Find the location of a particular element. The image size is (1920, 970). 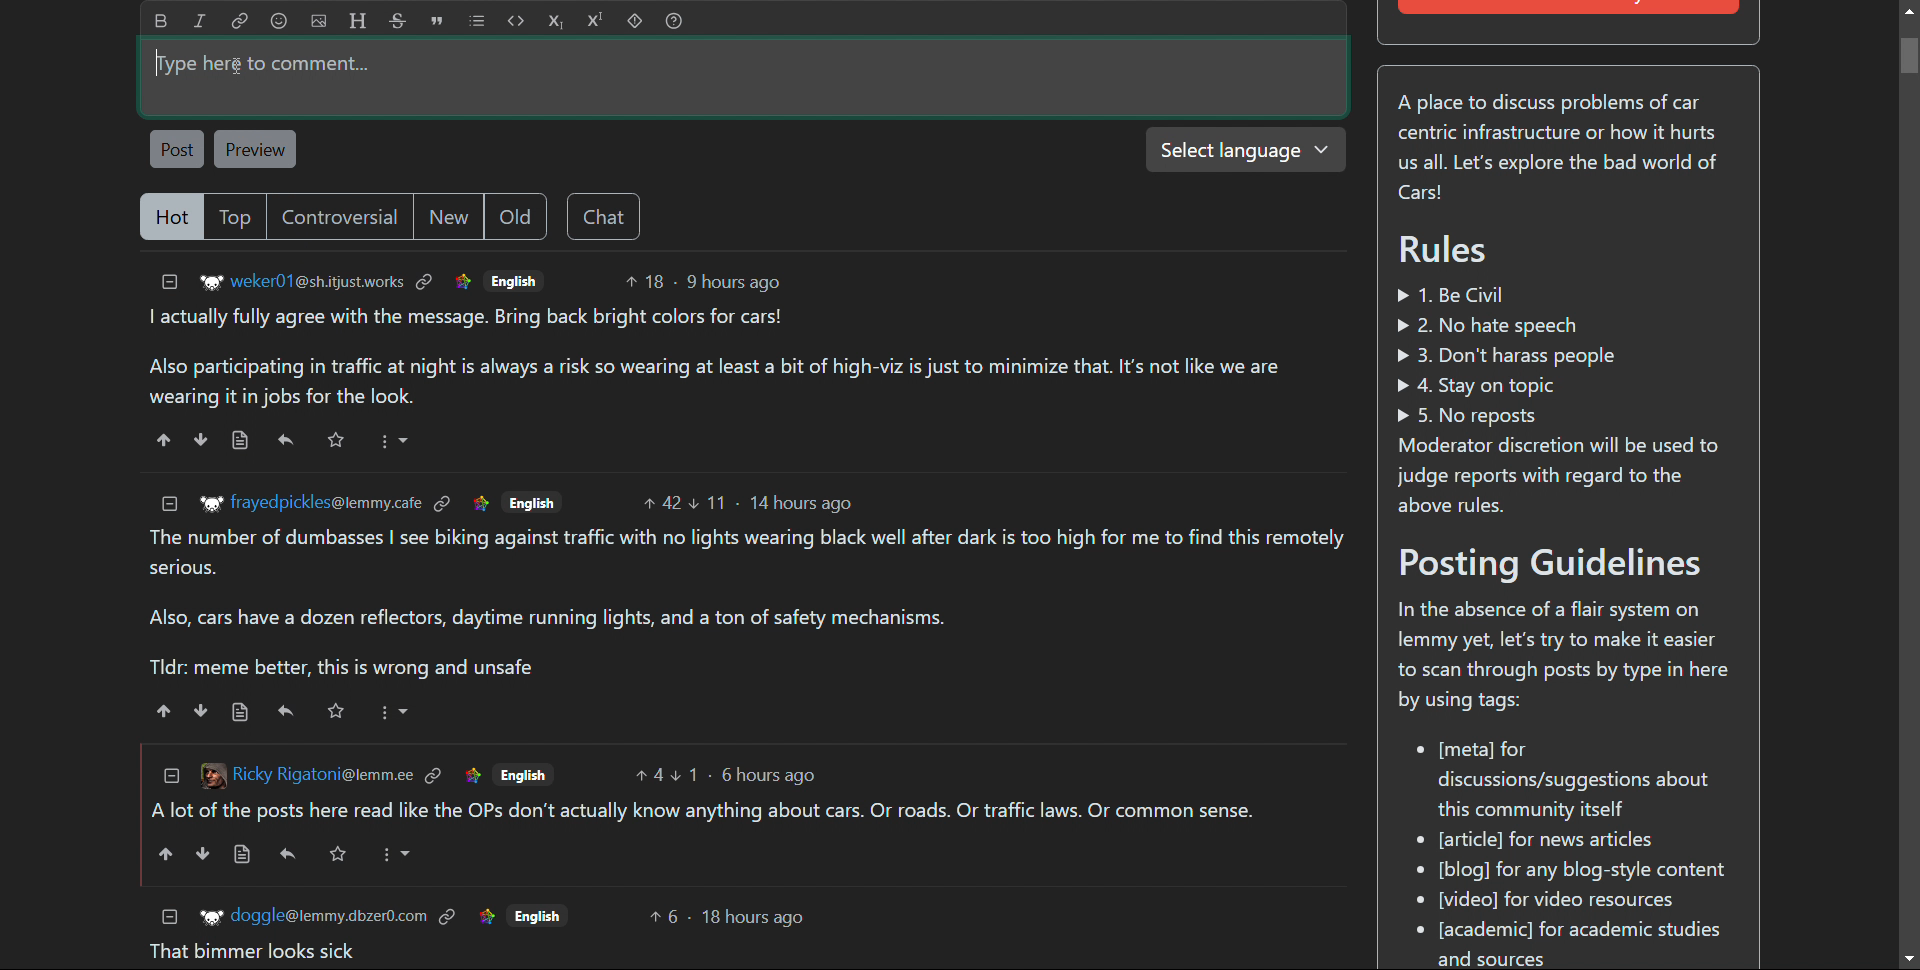

link is located at coordinates (462, 282).